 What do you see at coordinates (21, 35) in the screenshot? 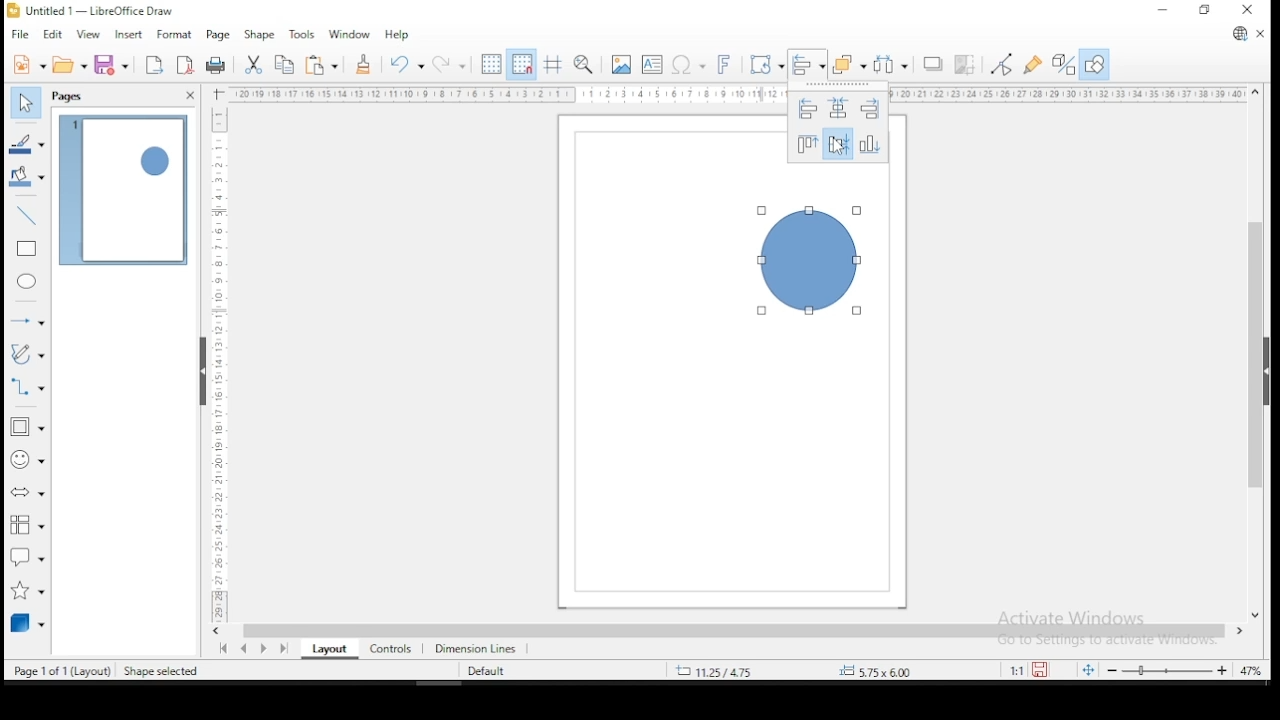
I see `file` at bounding box center [21, 35].